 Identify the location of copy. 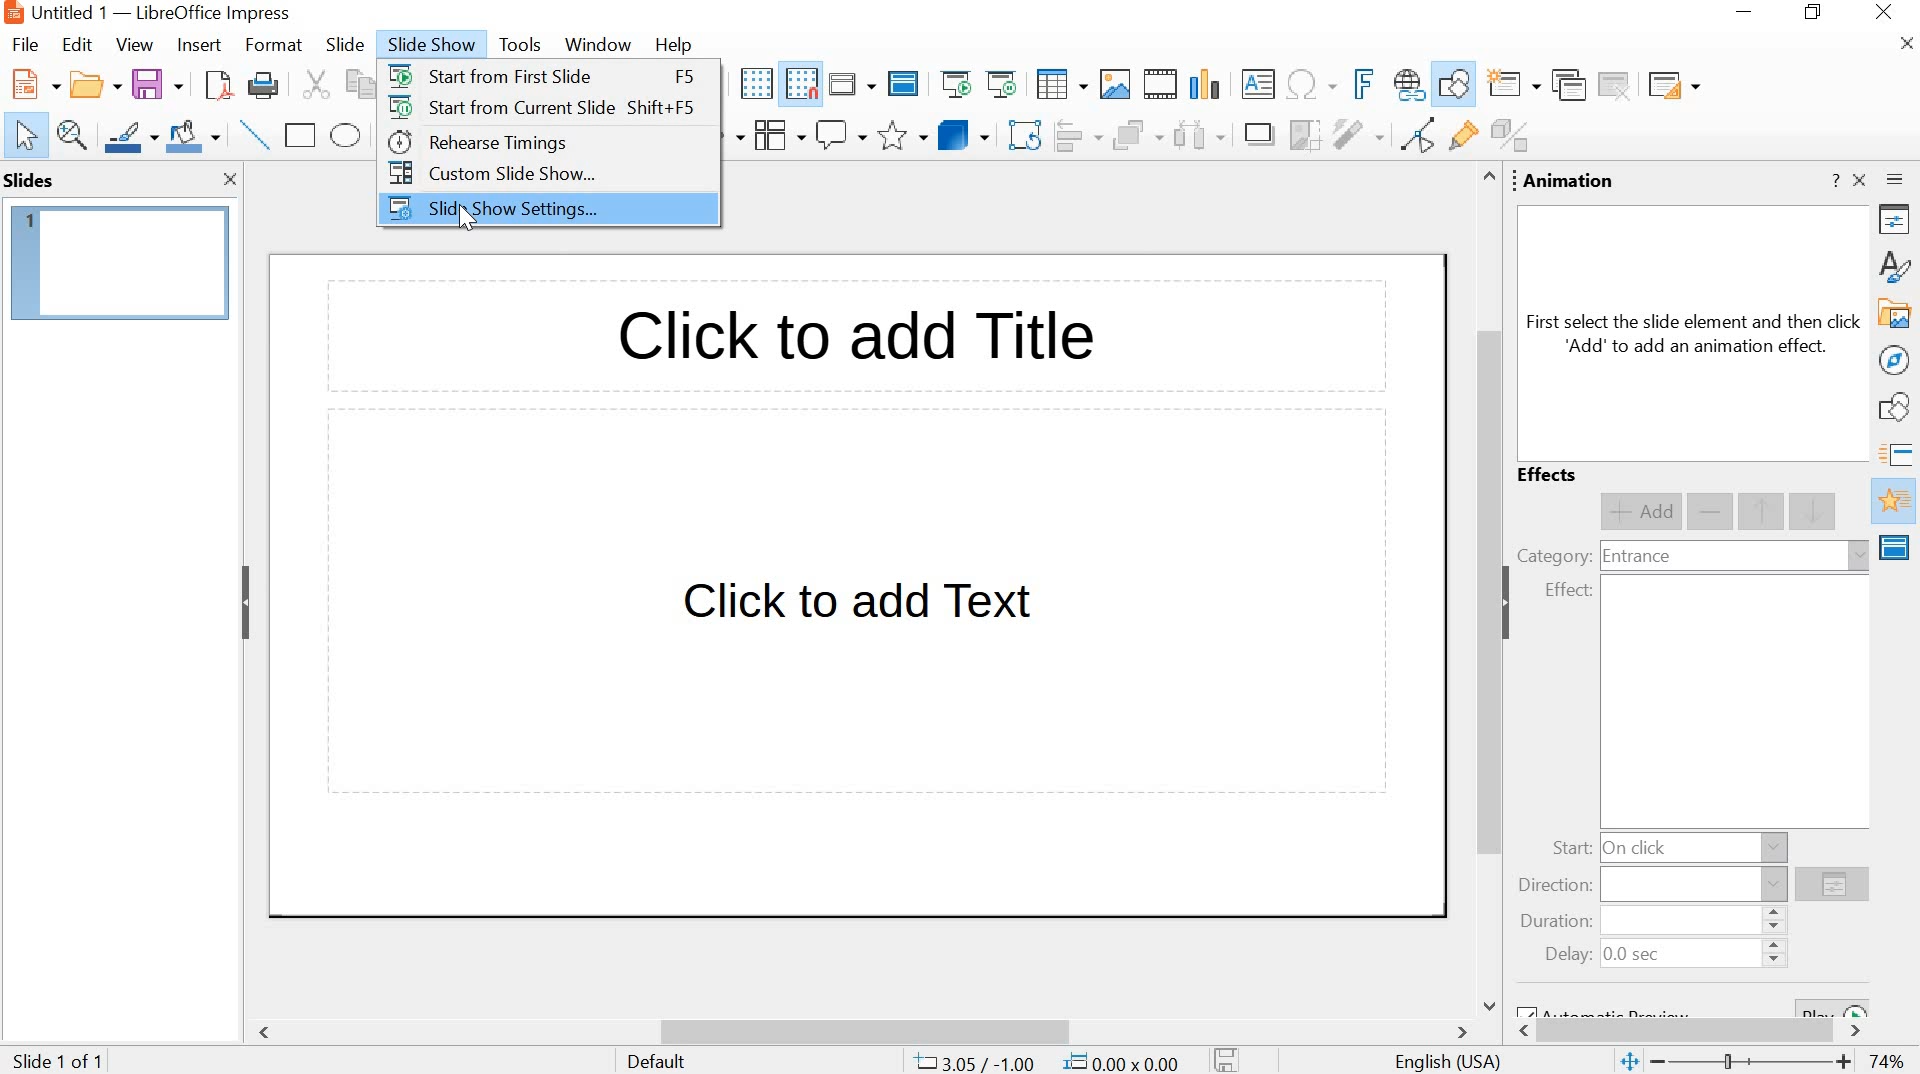
(356, 84).